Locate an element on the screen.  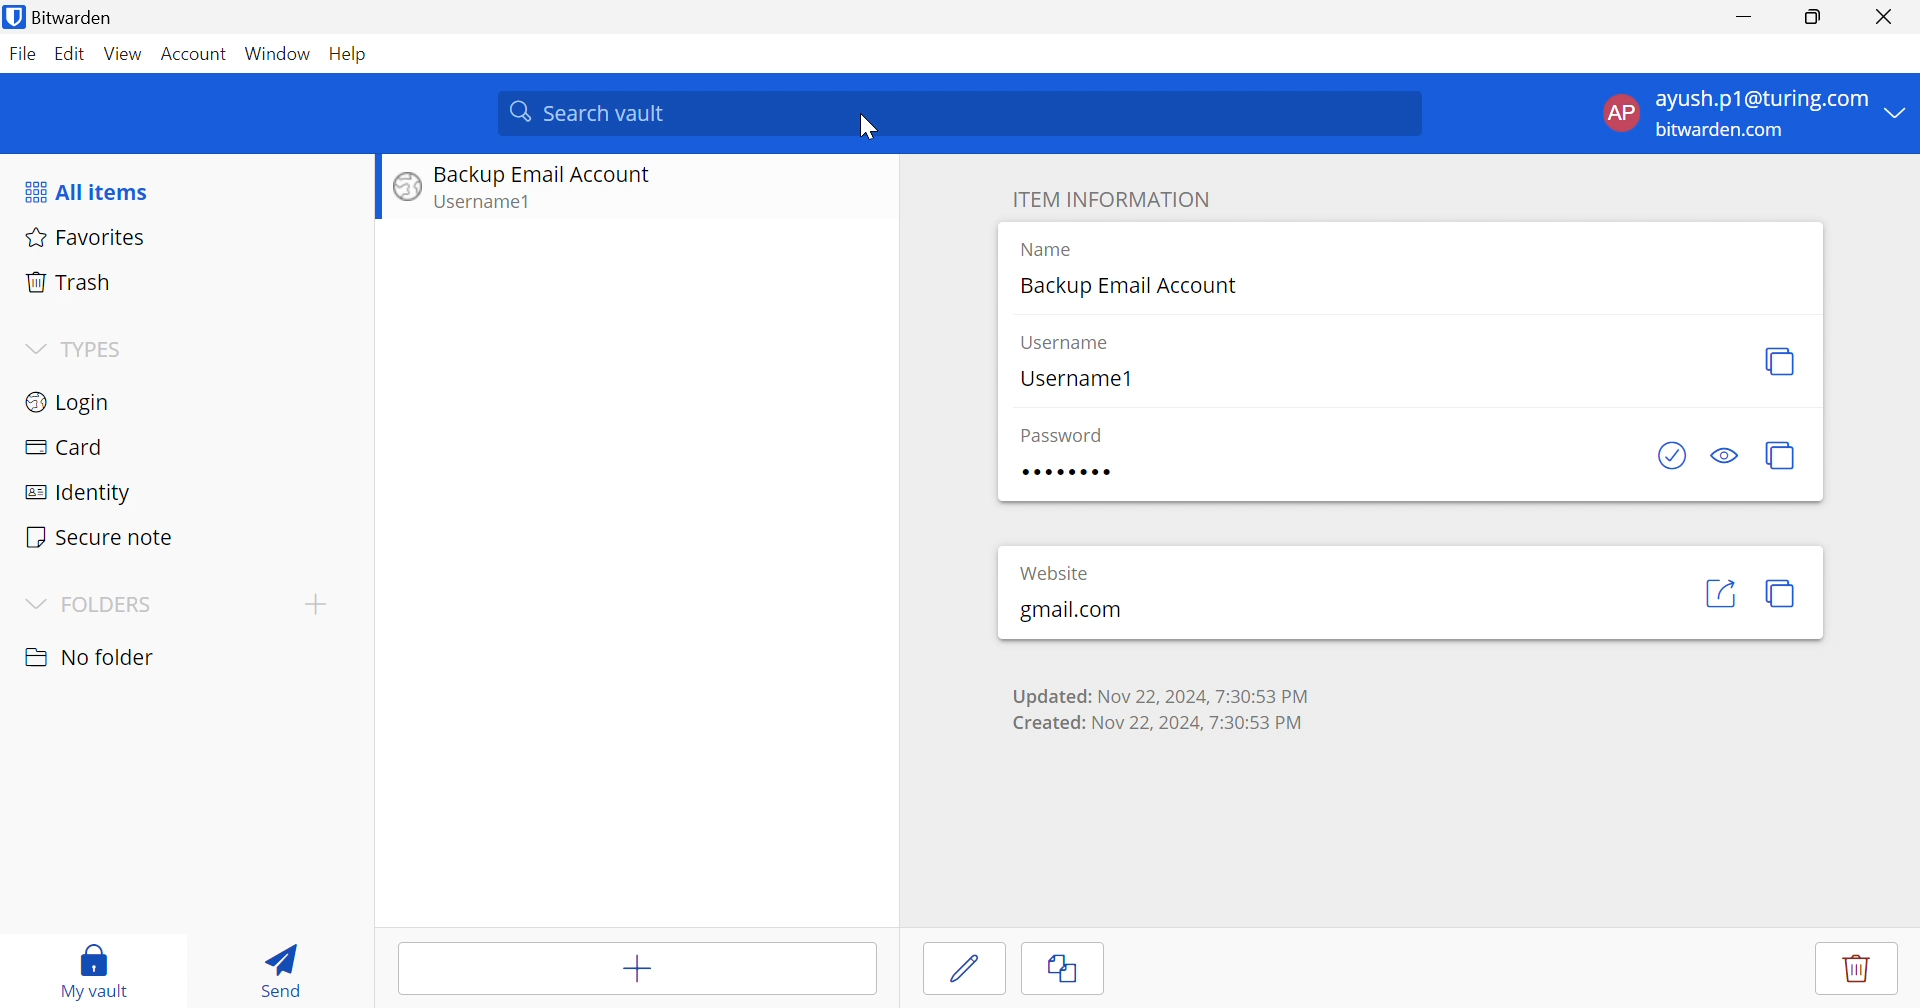
Minimize is located at coordinates (1743, 16).